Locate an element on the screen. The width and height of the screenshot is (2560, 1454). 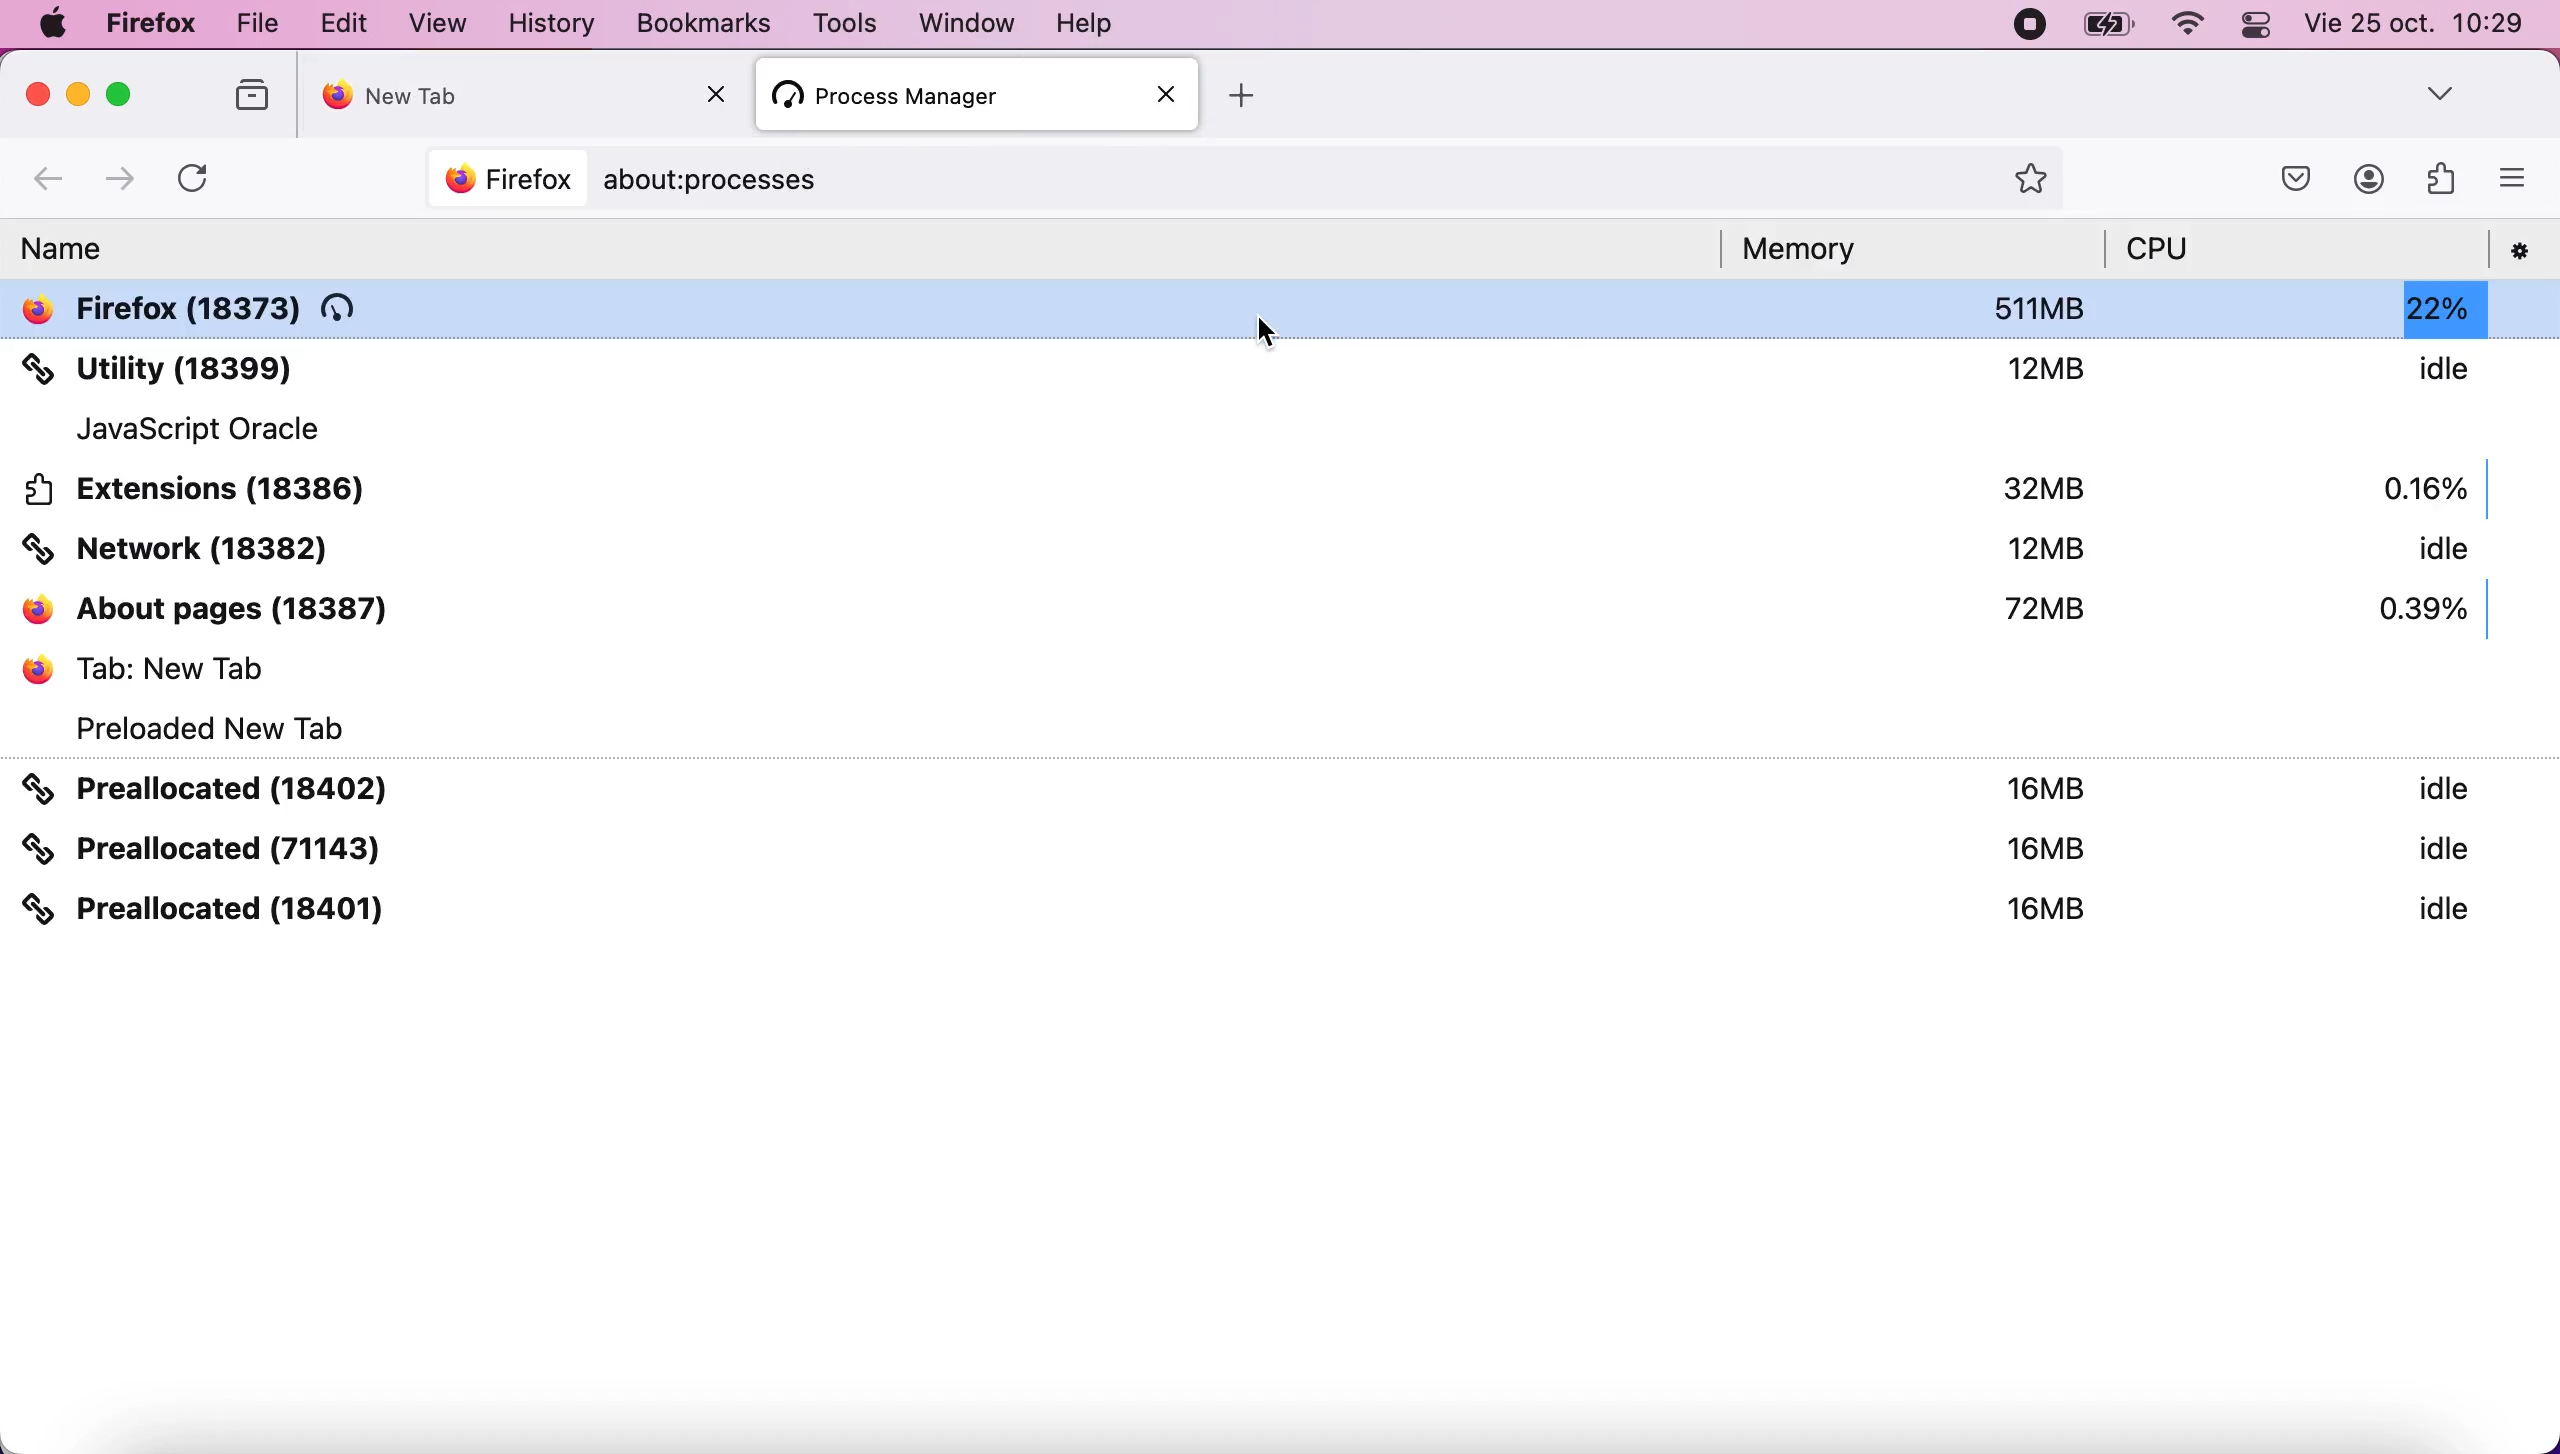
File is located at coordinates (256, 24).